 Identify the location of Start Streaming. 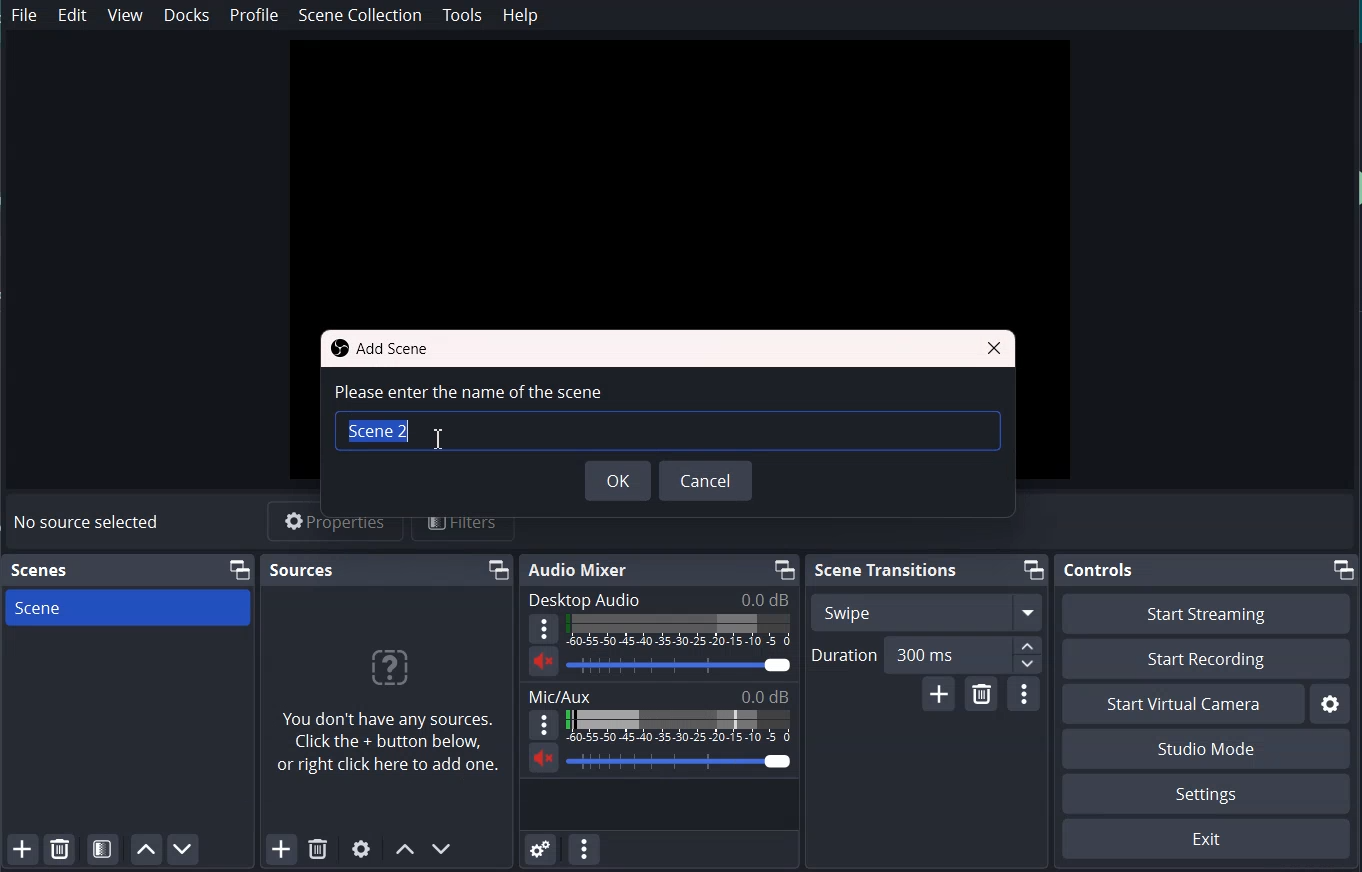
(1206, 613).